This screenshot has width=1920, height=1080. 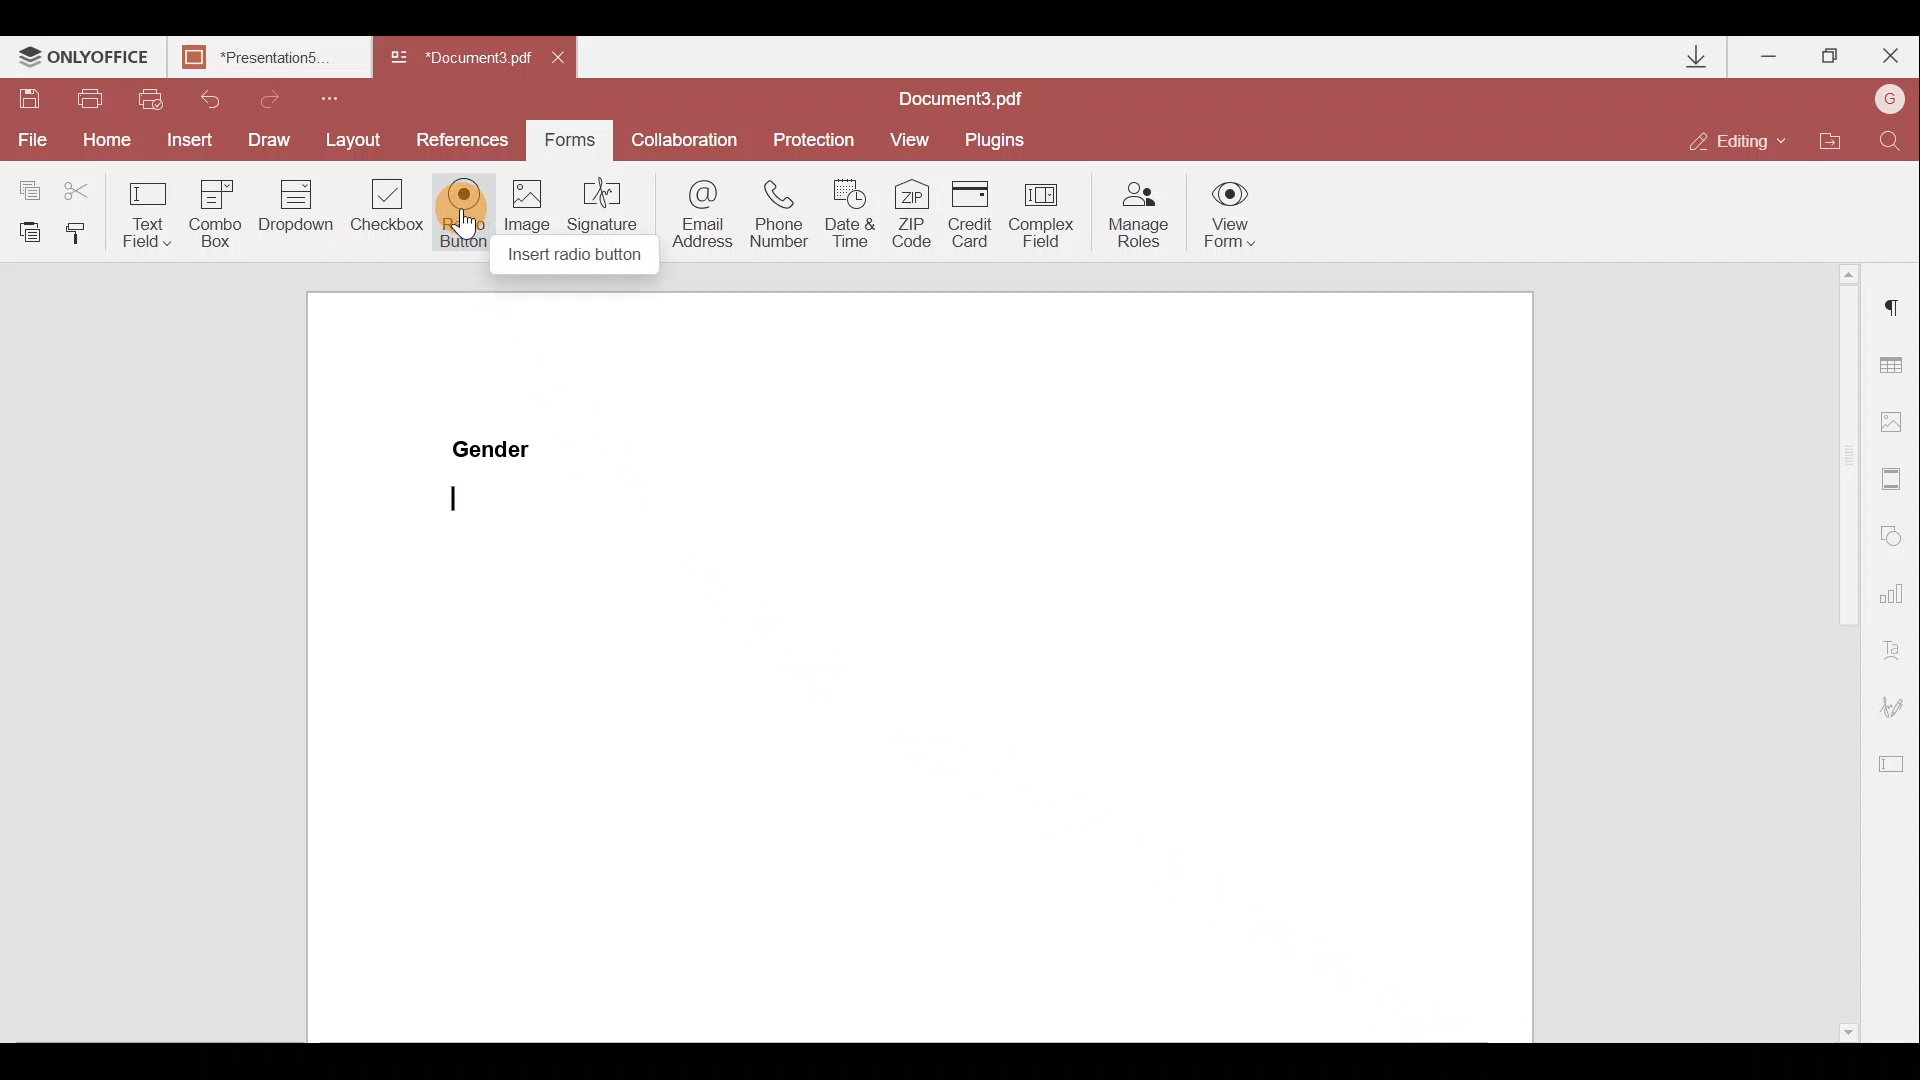 I want to click on Checkbox, so click(x=389, y=211).